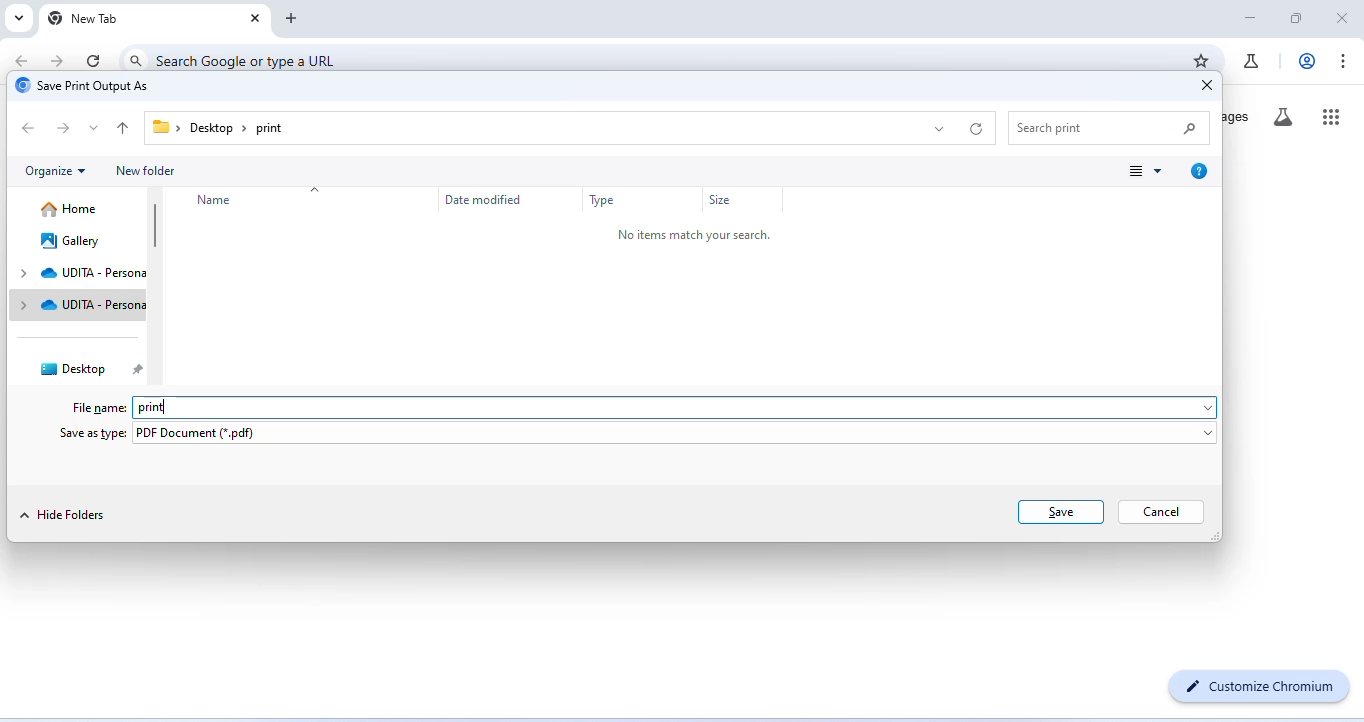 Image resolution: width=1364 pixels, height=722 pixels. Describe the element at coordinates (101, 408) in the screenshot. I see `file name` at that location.